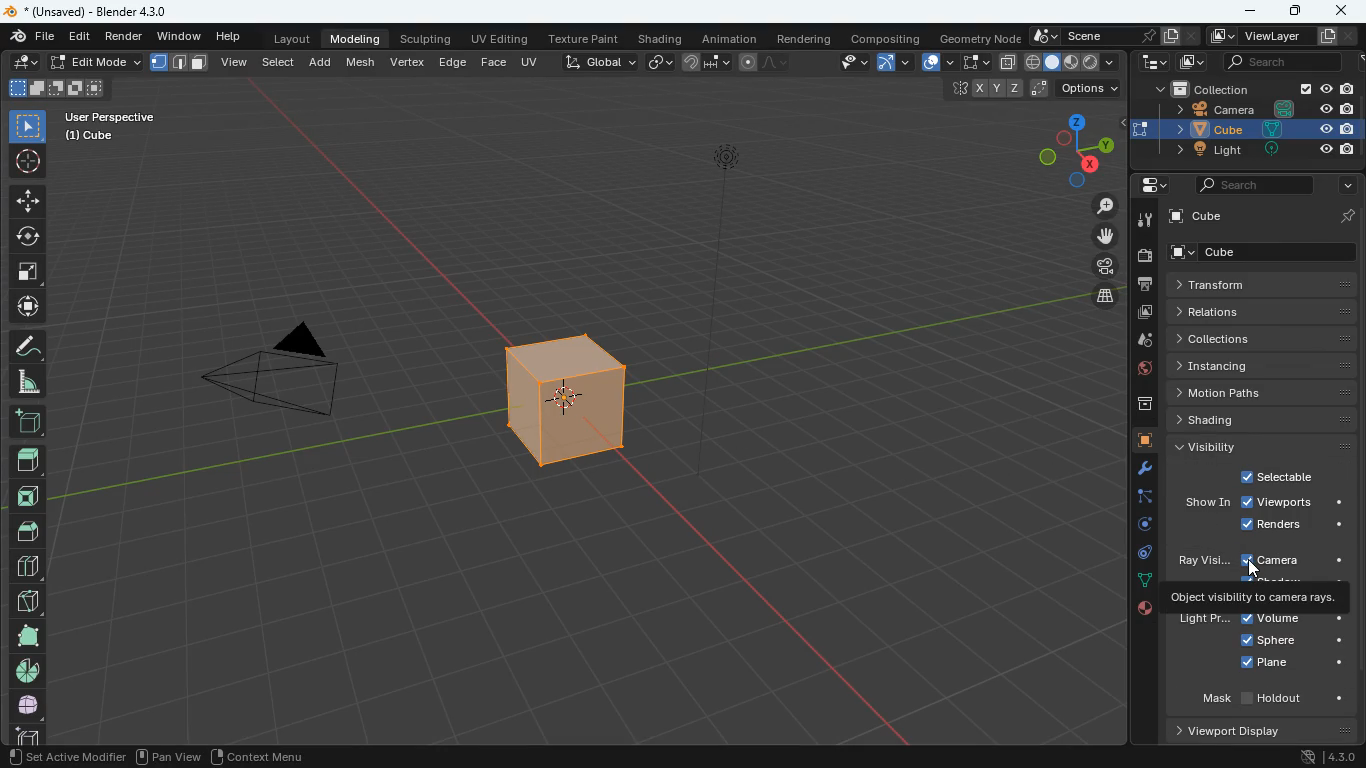  What do you see at coordinates (1340, 10) in the screenshot?
I see `close` at bounding box center [1340, 10].